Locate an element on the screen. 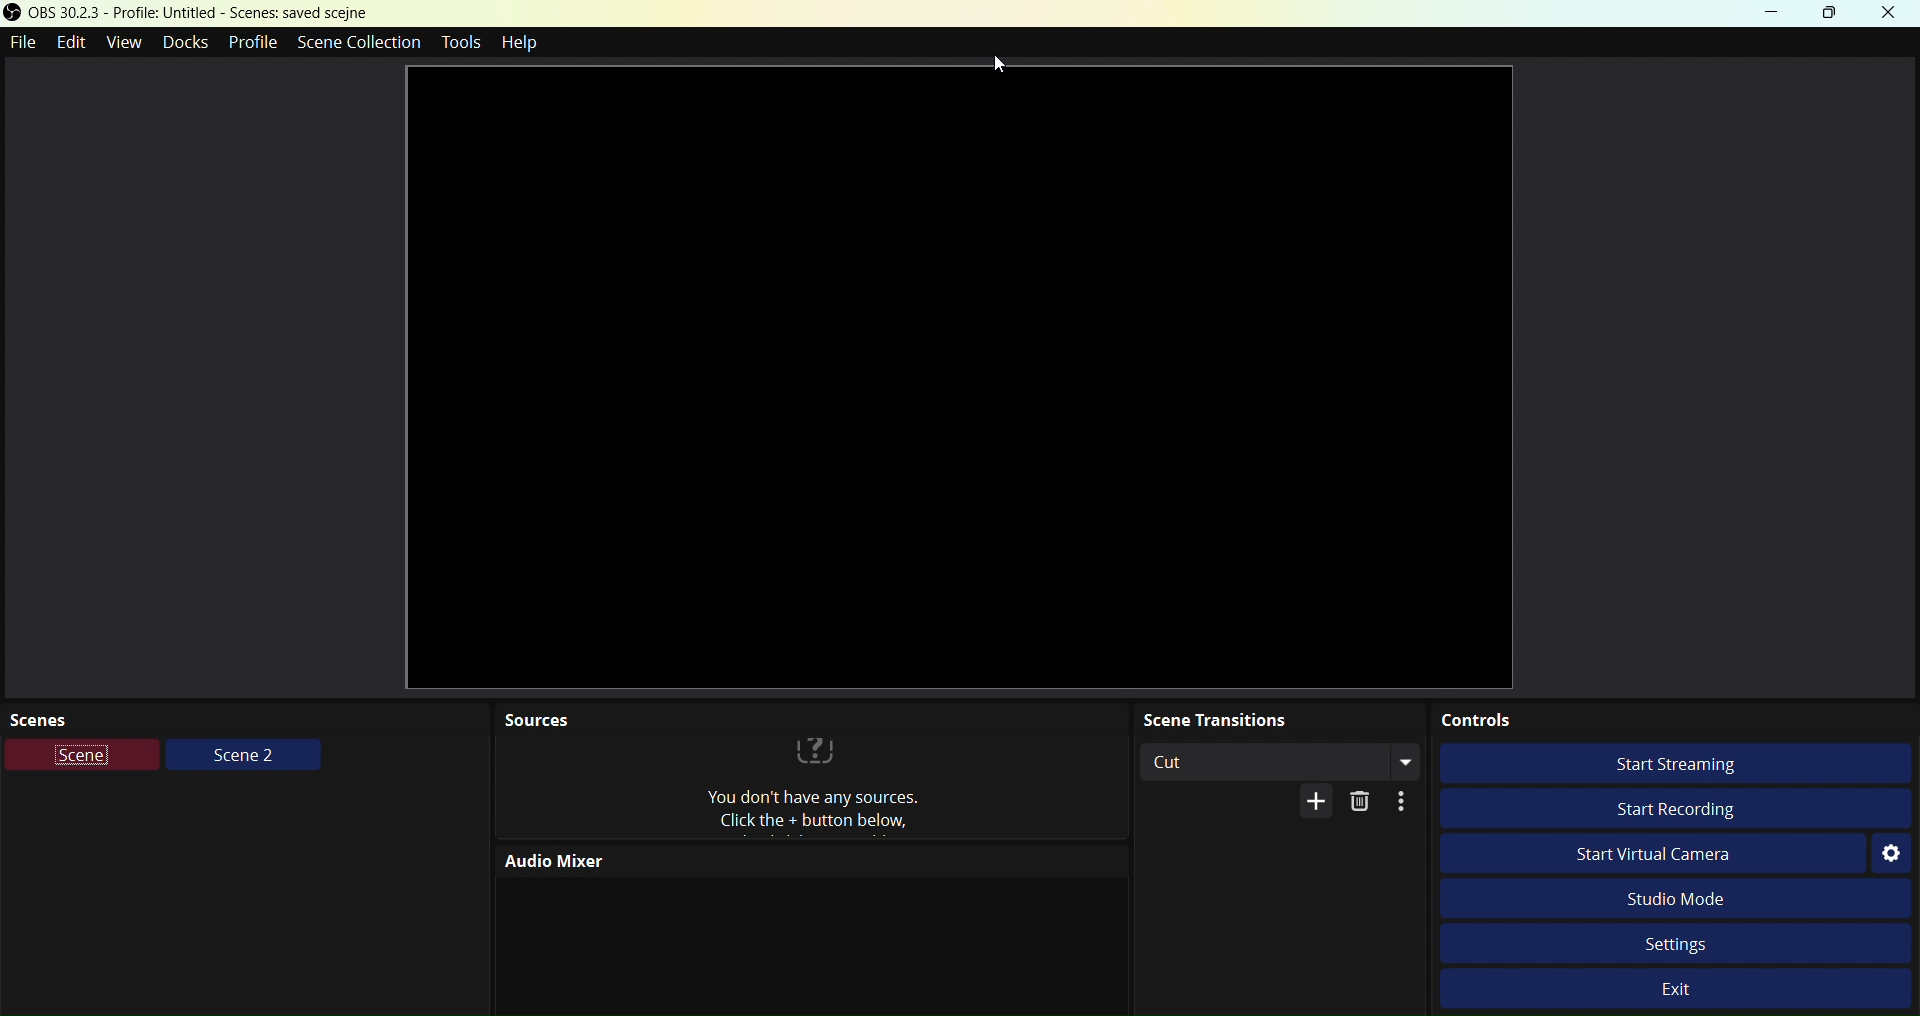  OBS Studio is located at coordinates (188, 13).